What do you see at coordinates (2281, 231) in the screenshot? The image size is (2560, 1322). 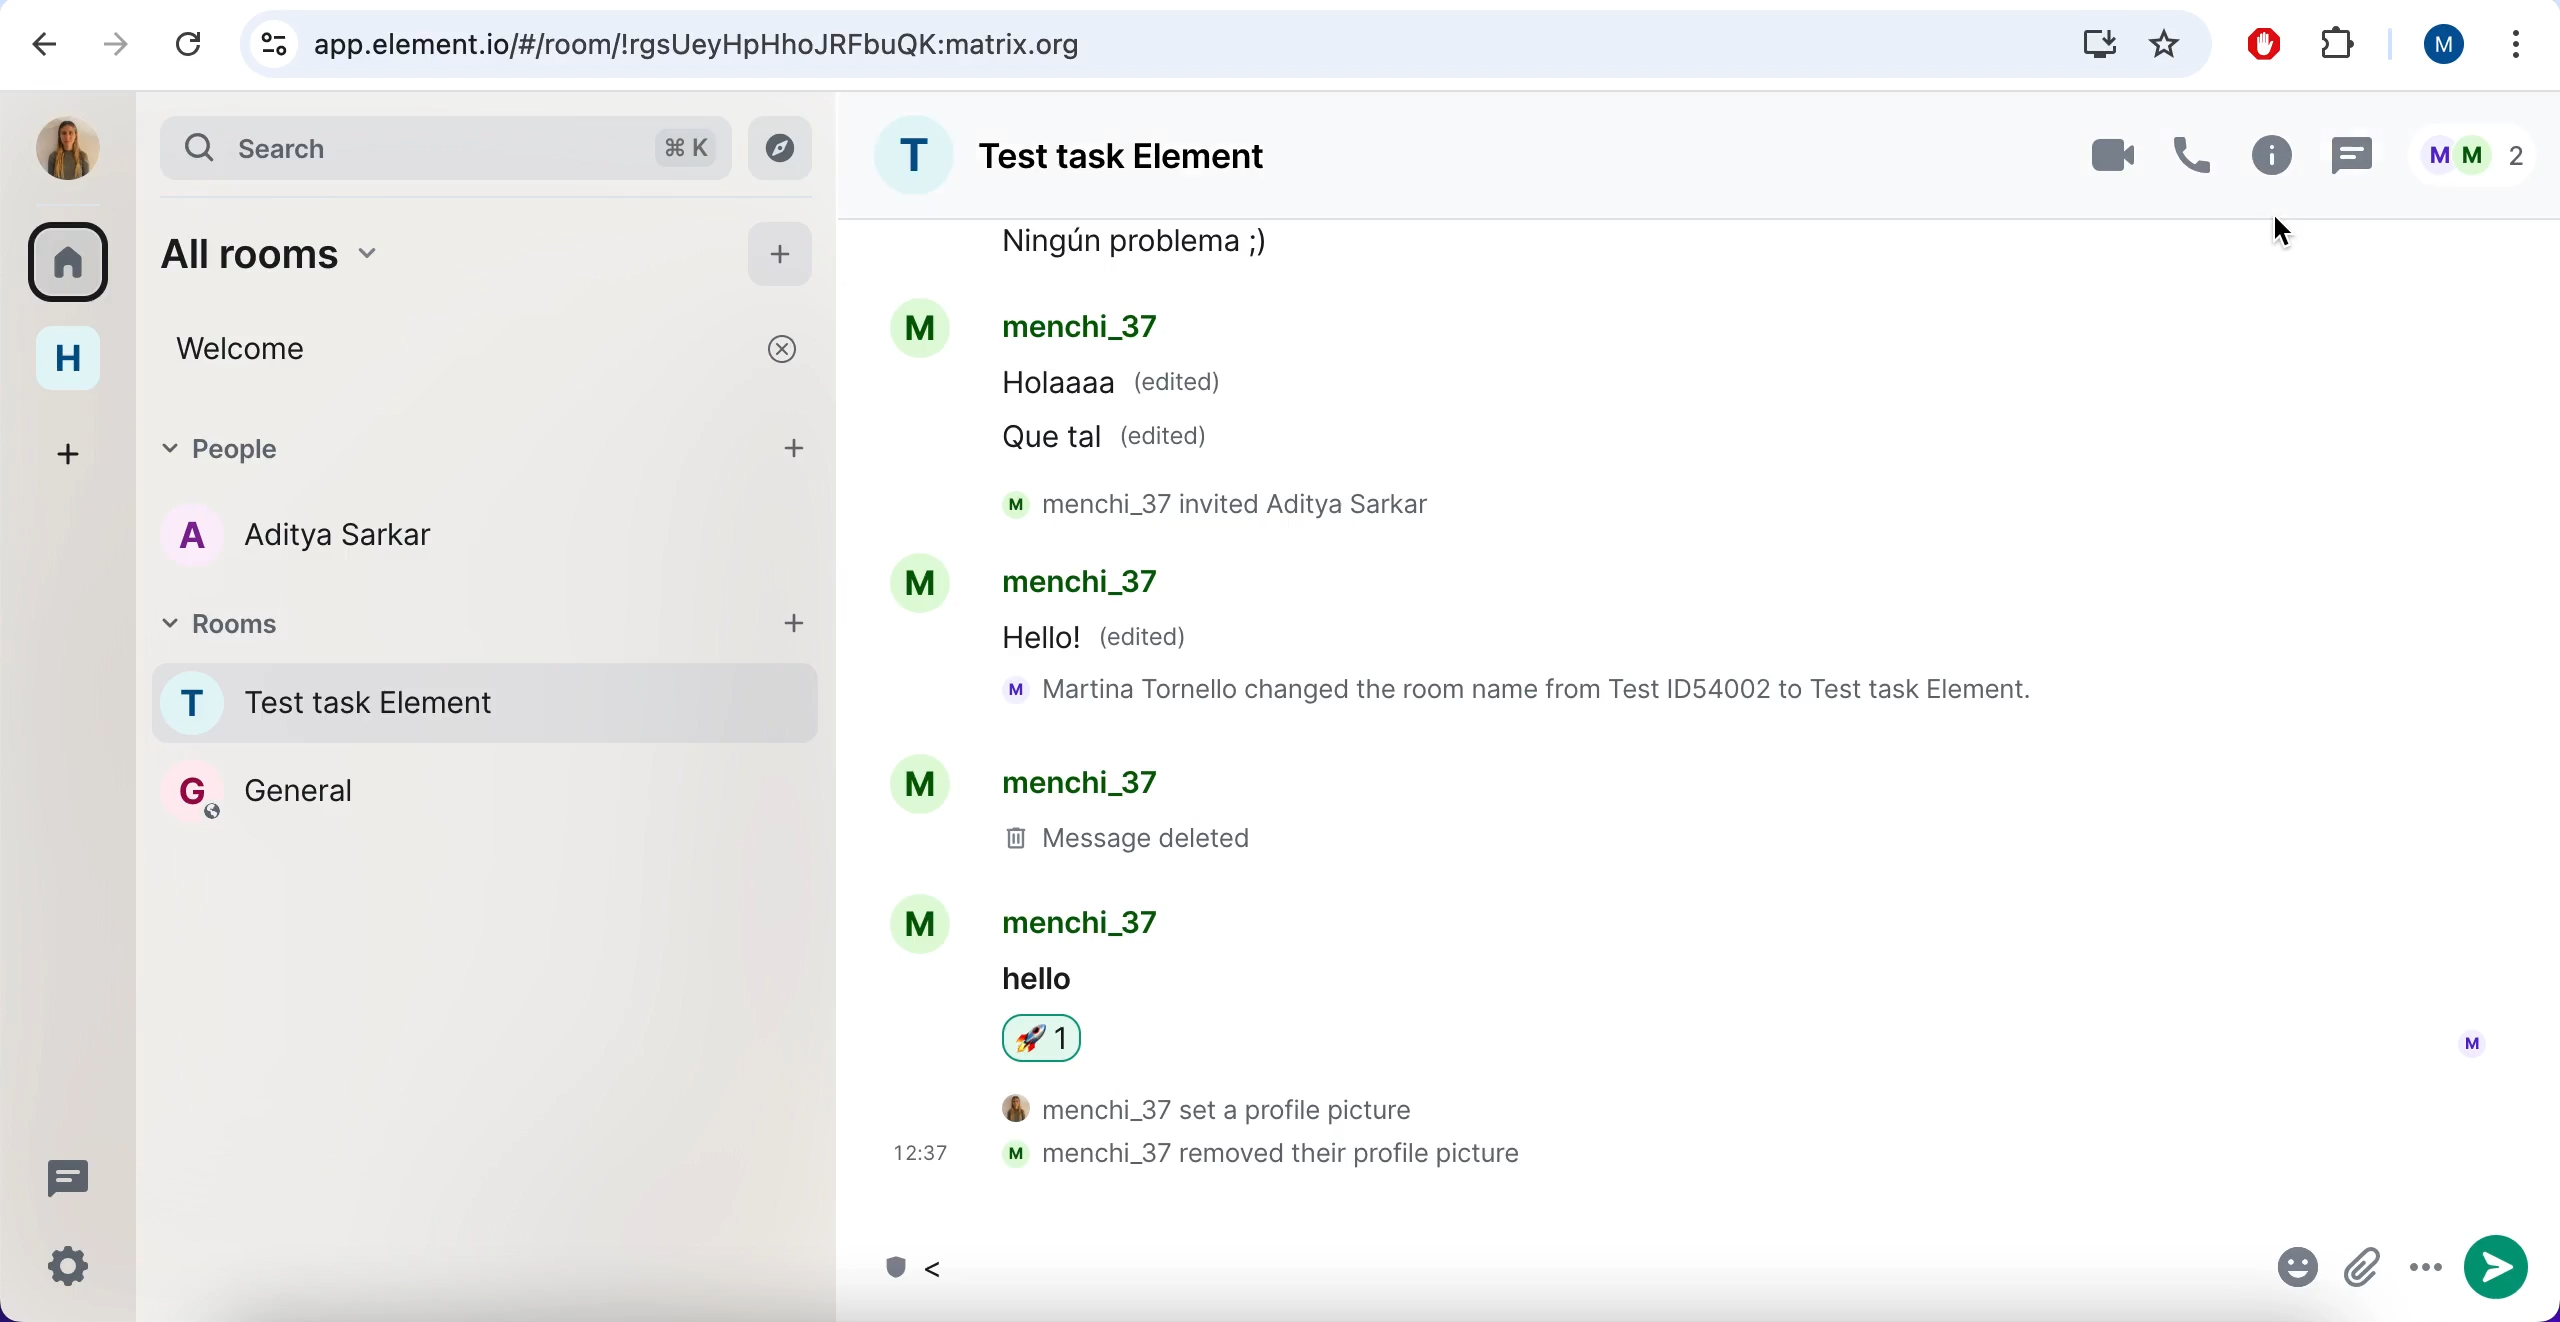 I see `cursor` at bounding box center [2281, 231].